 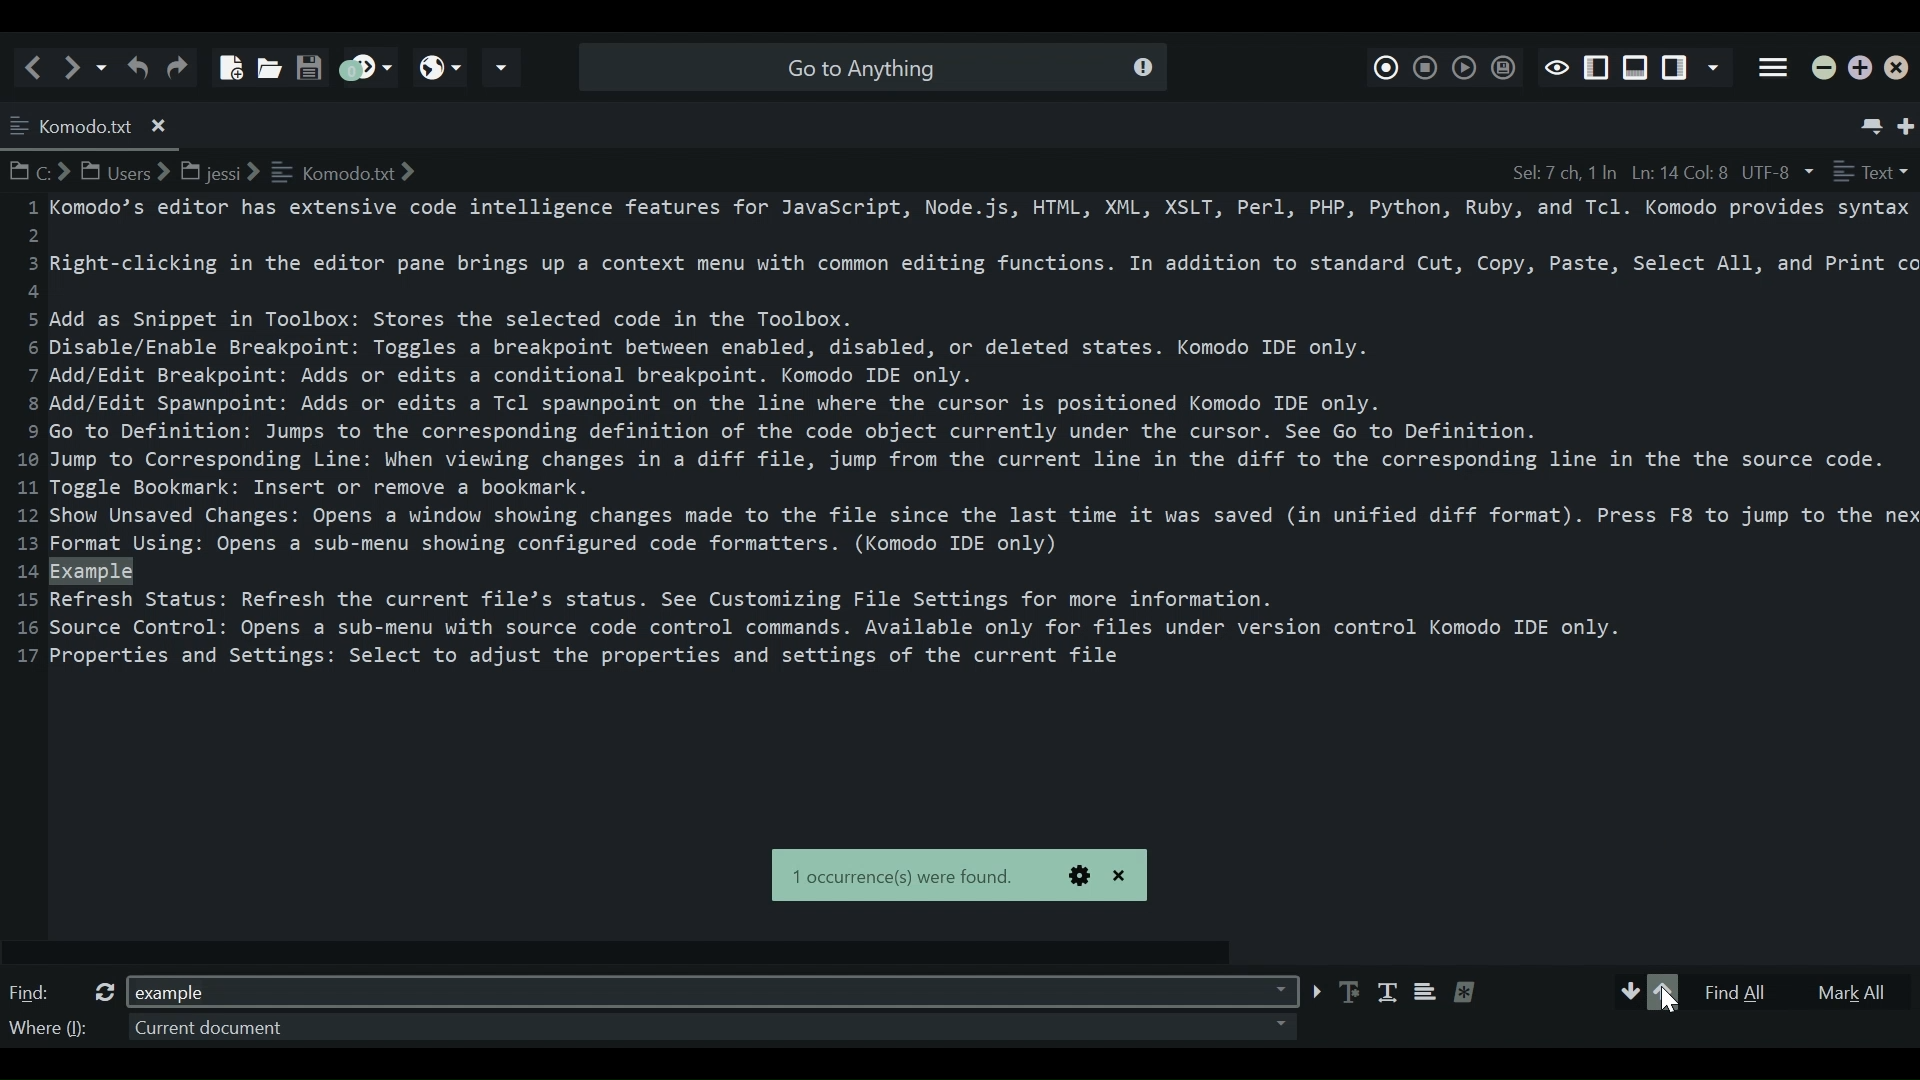 I want to click on New File, so click(x=227, y=60).